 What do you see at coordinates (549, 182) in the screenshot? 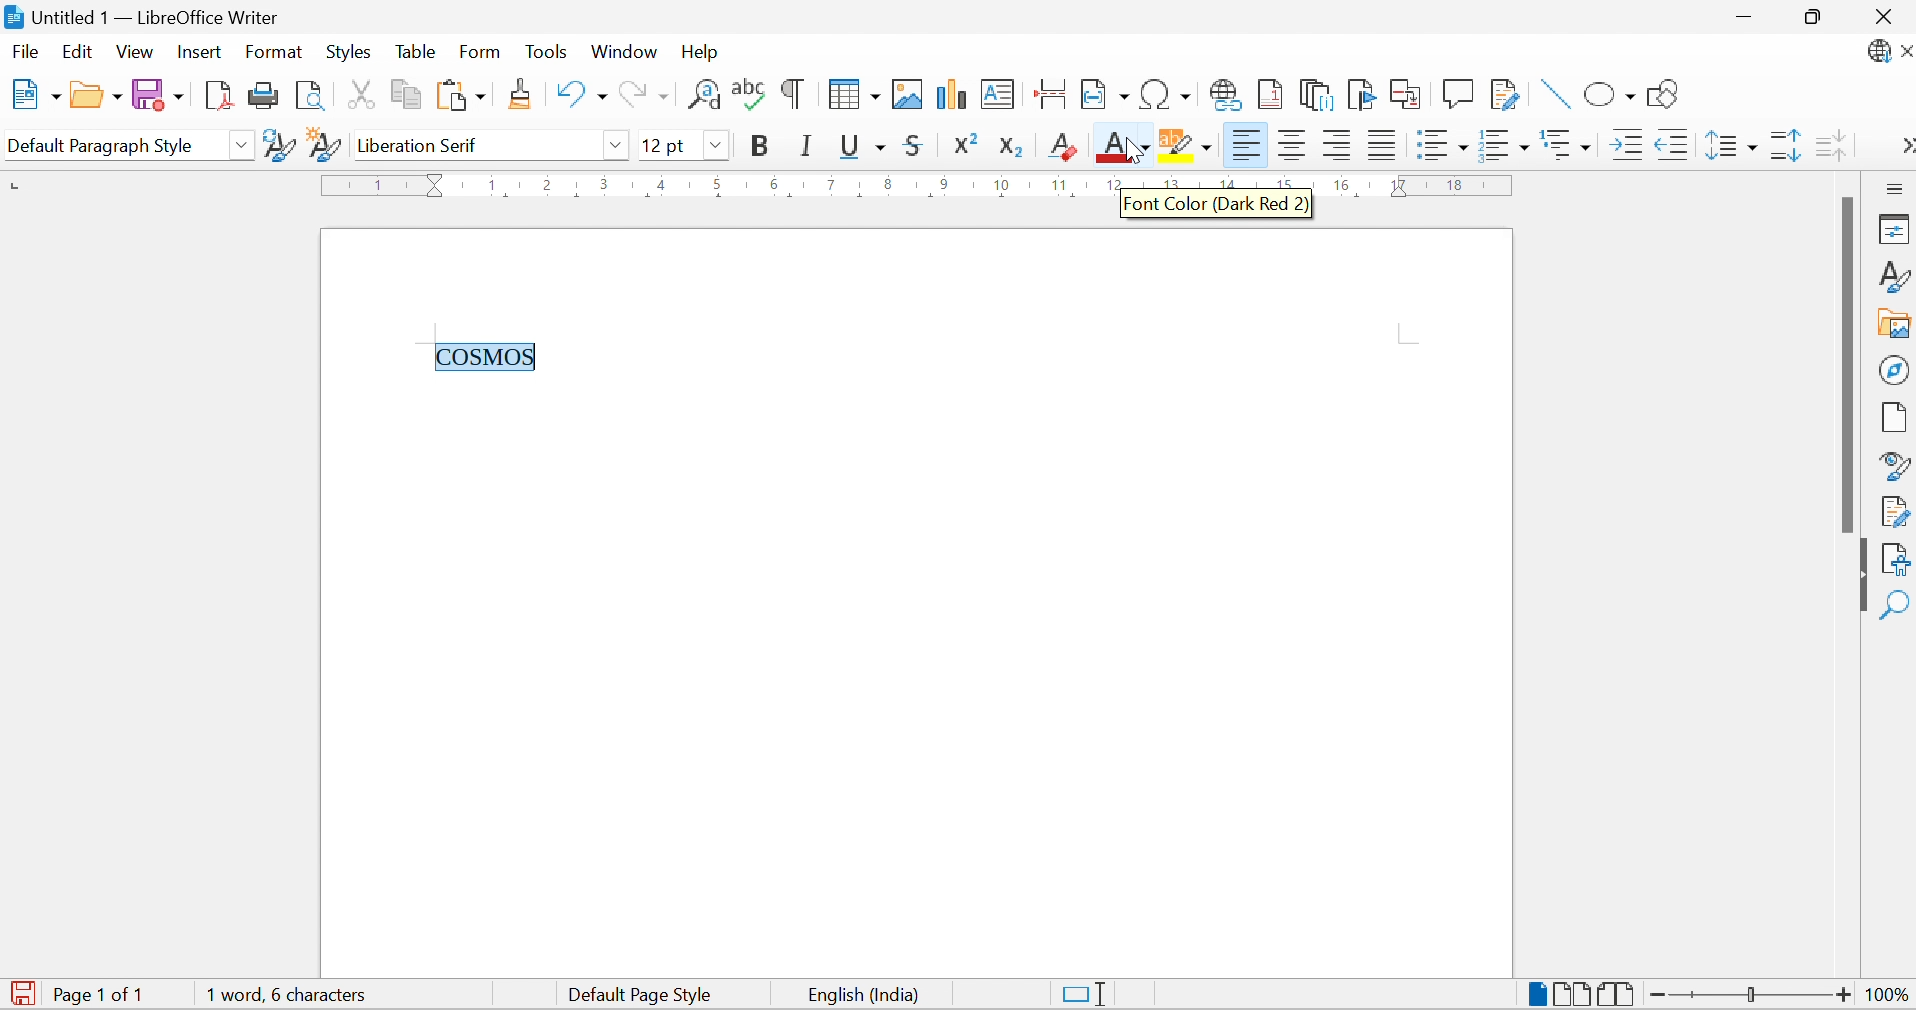
I see `2` at bounding box center [549, 182].